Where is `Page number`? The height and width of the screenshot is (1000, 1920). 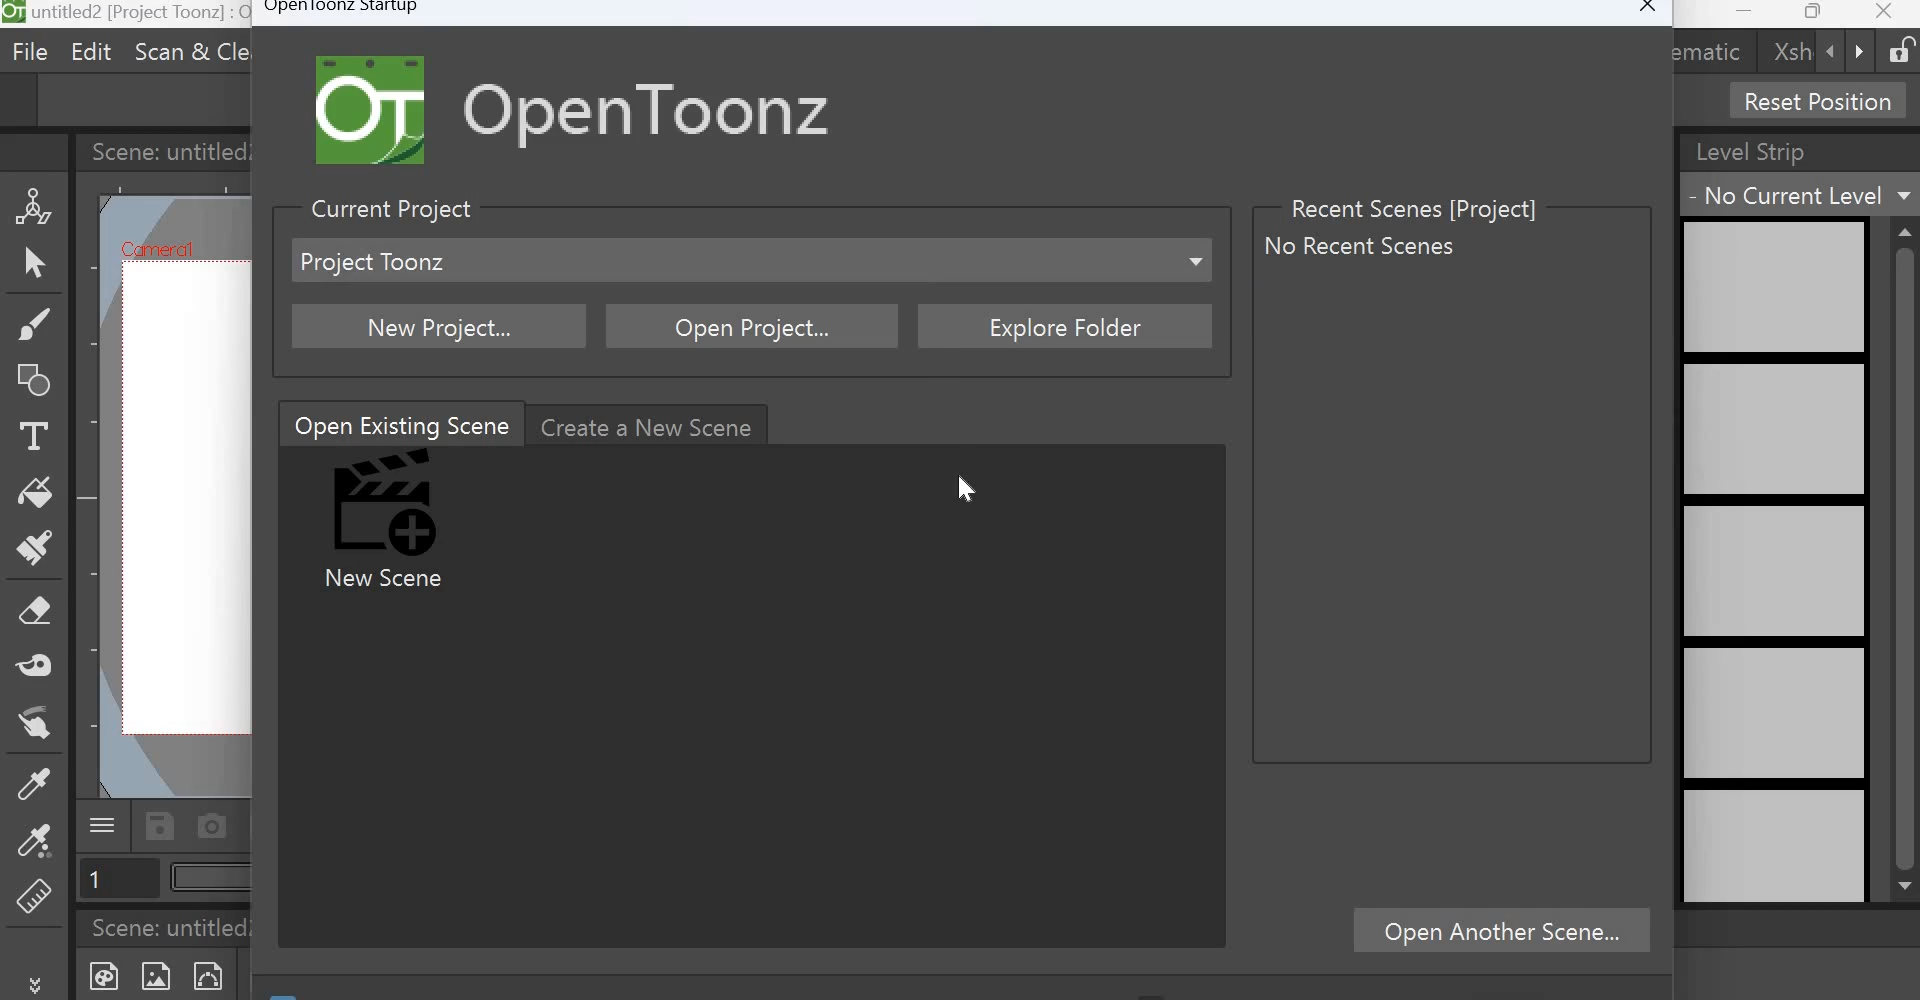 Page number is located at coordinates (118, 881).